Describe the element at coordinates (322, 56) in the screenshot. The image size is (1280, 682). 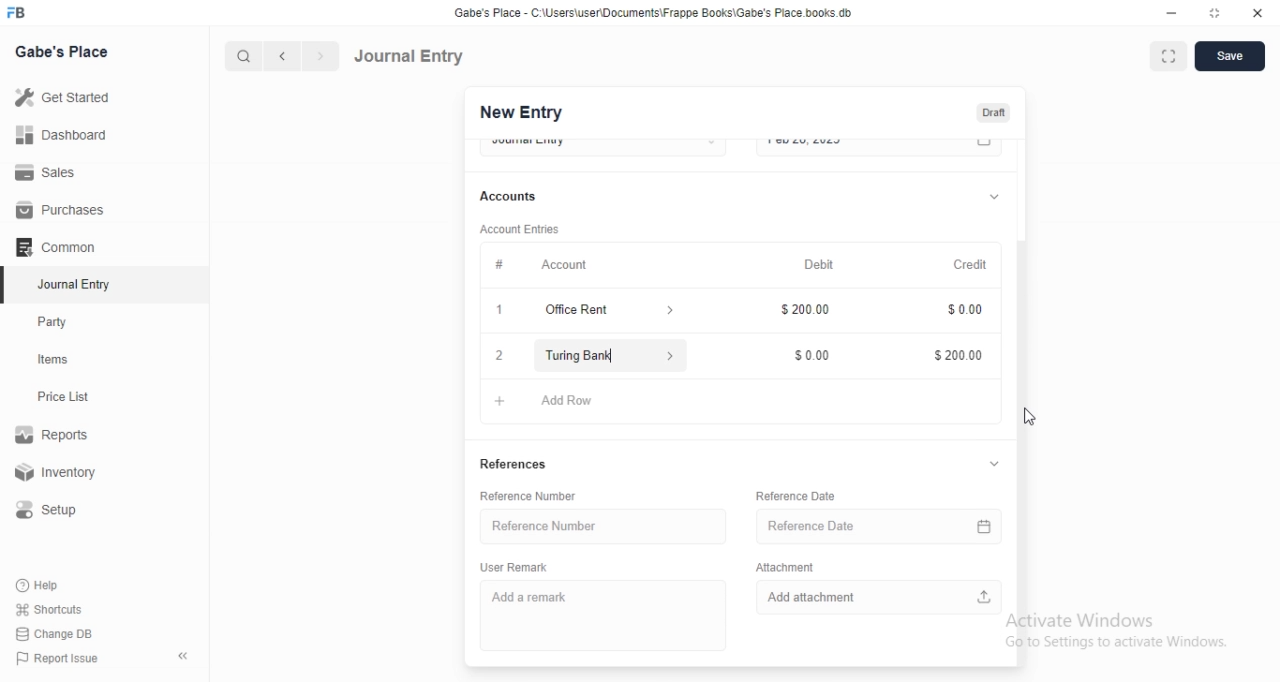
I see `forward` at that location.